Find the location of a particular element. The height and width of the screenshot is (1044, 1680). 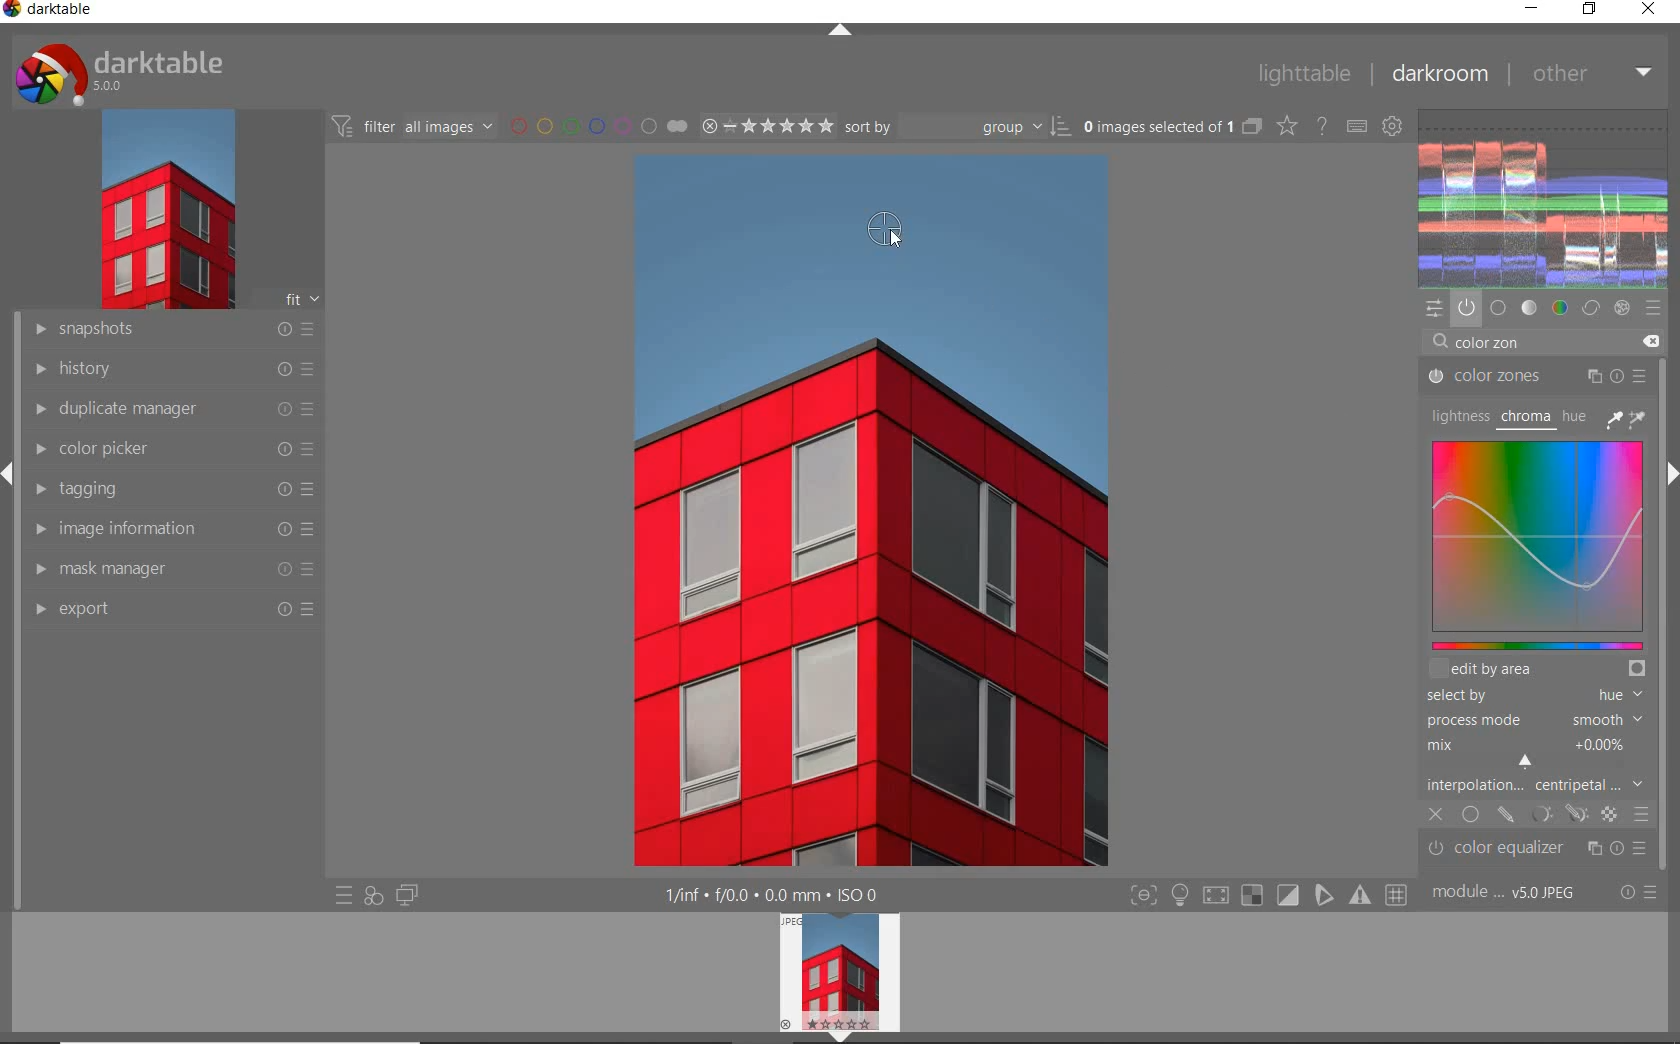

other is located at coordinates (1592, 72).